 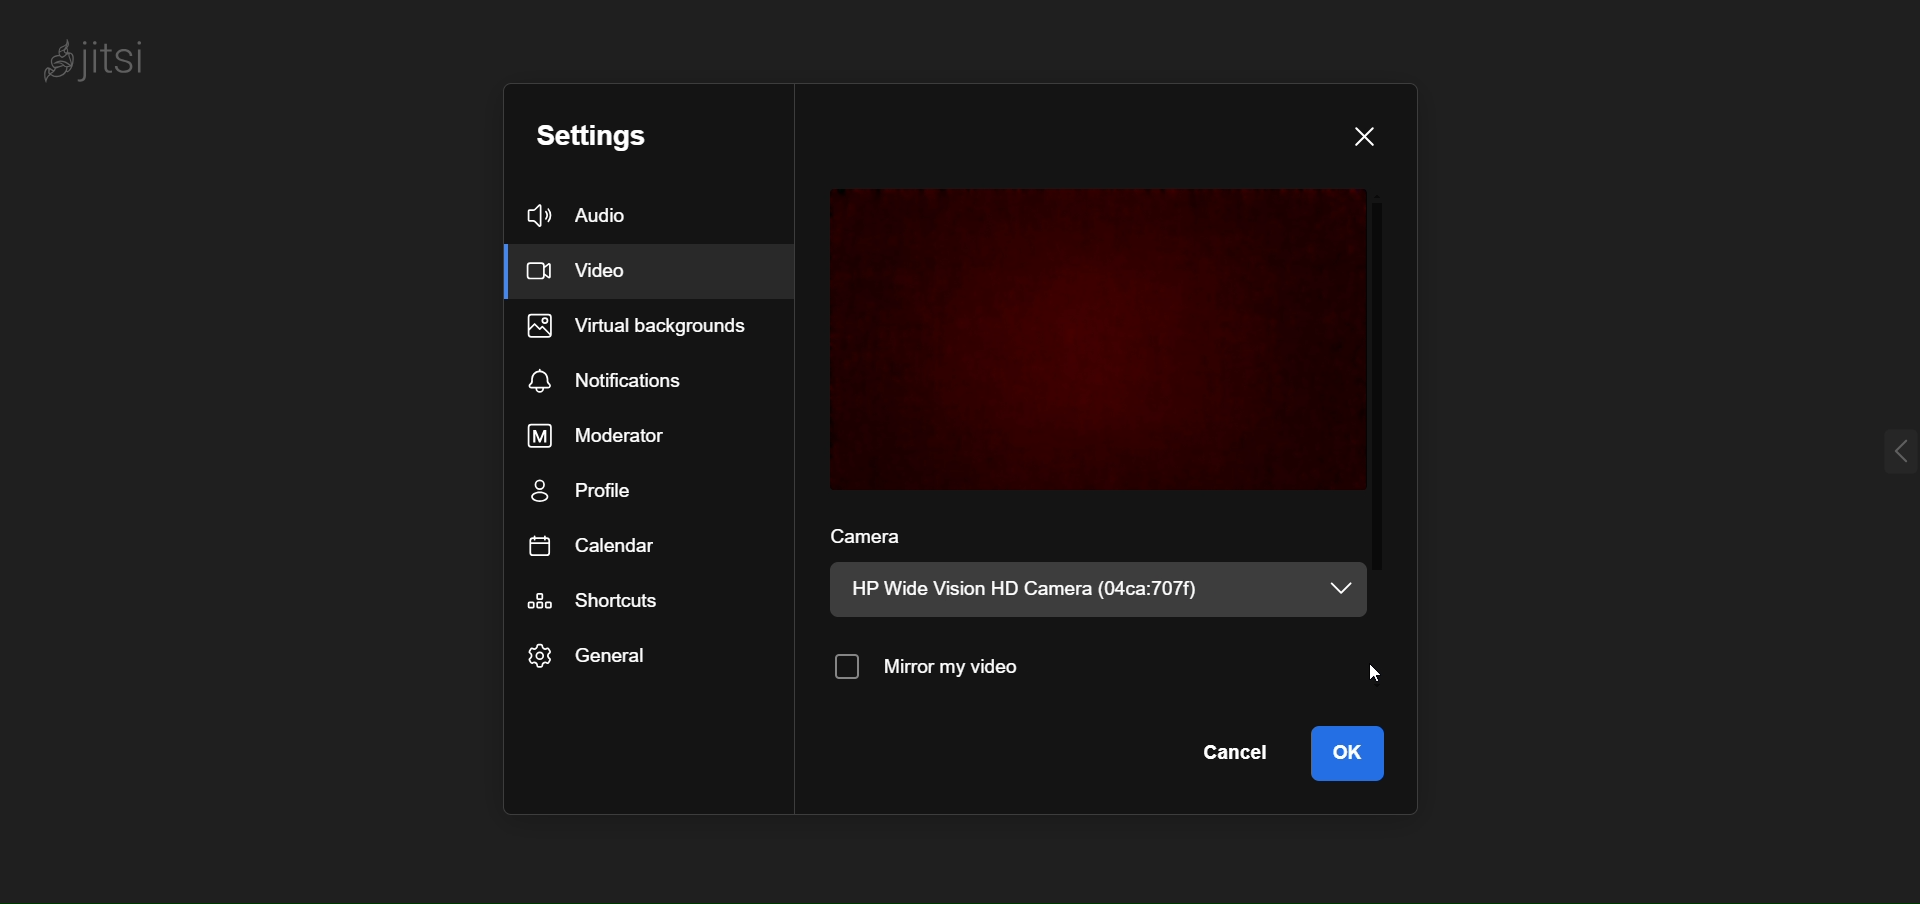 I want to click on general, so click(x=589, y=658).